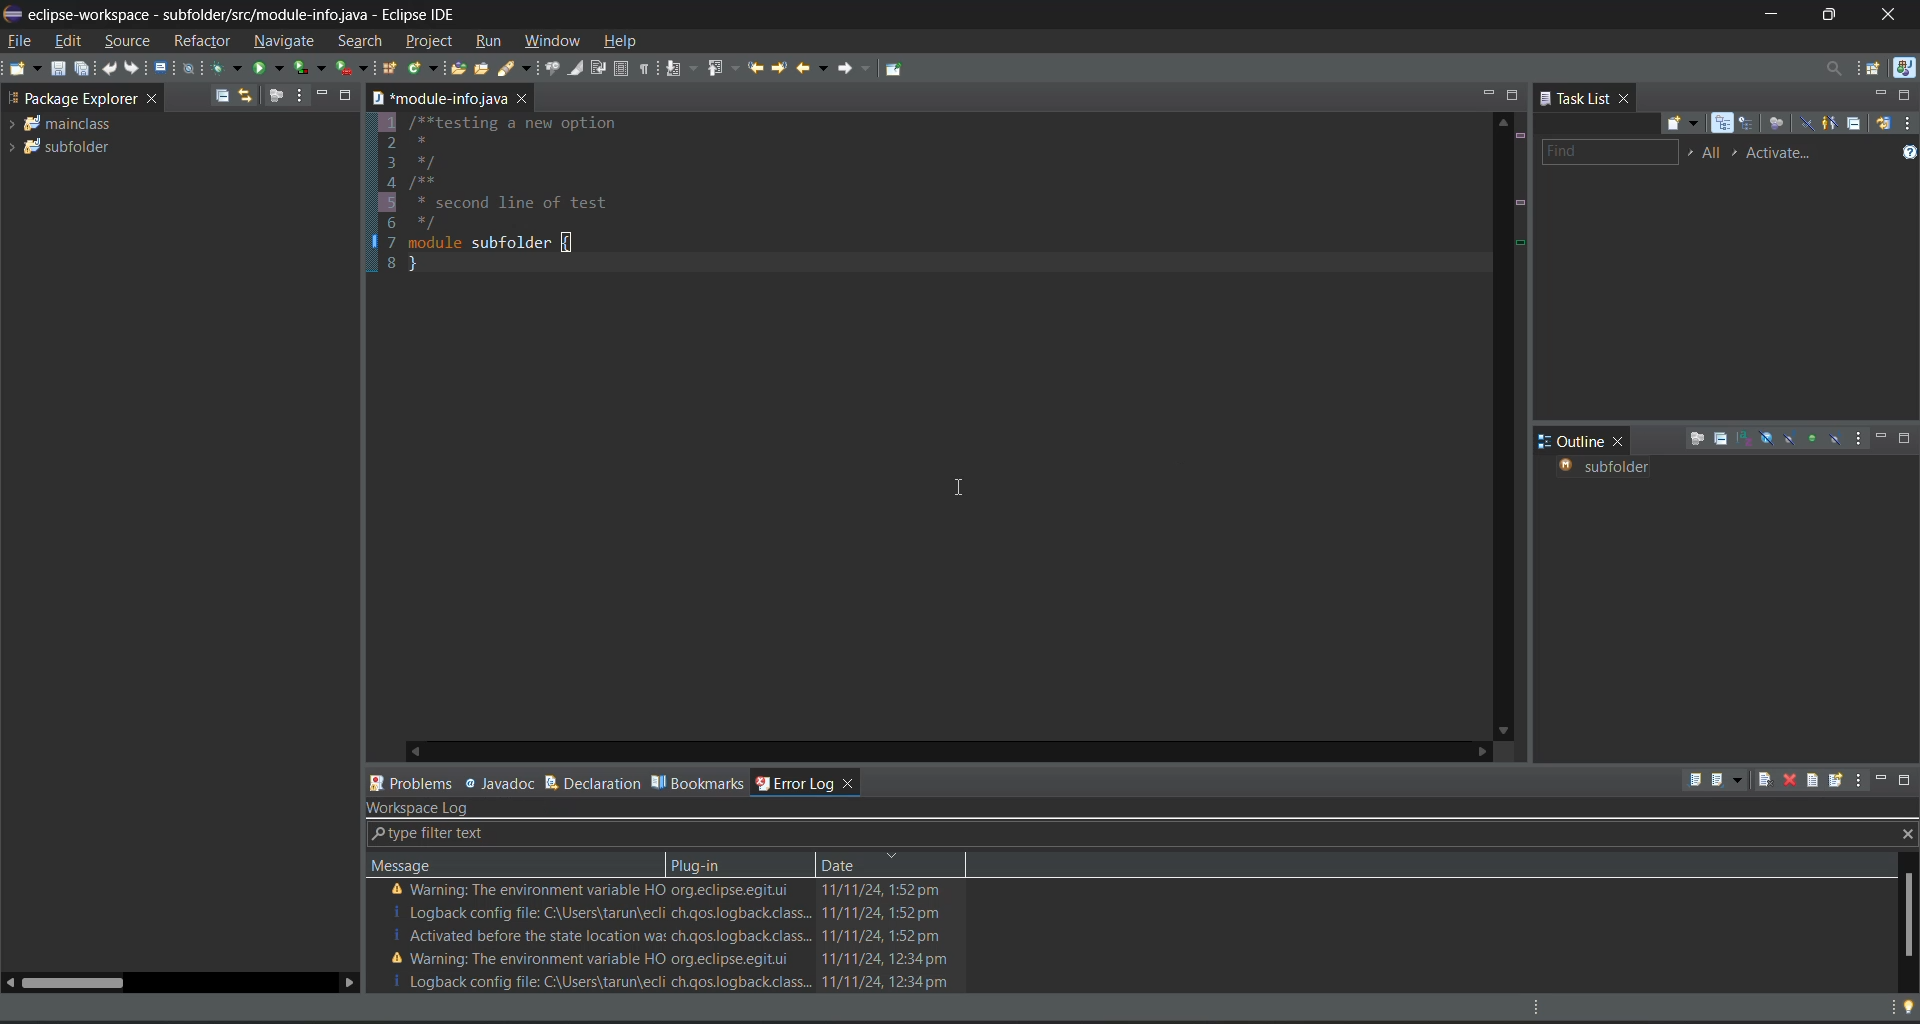 Image resolution: width=1920 pixels, height=1024 pixels. Describe the element at coordinates (1689, 123) in the screenshot. I see `new task` at that location.